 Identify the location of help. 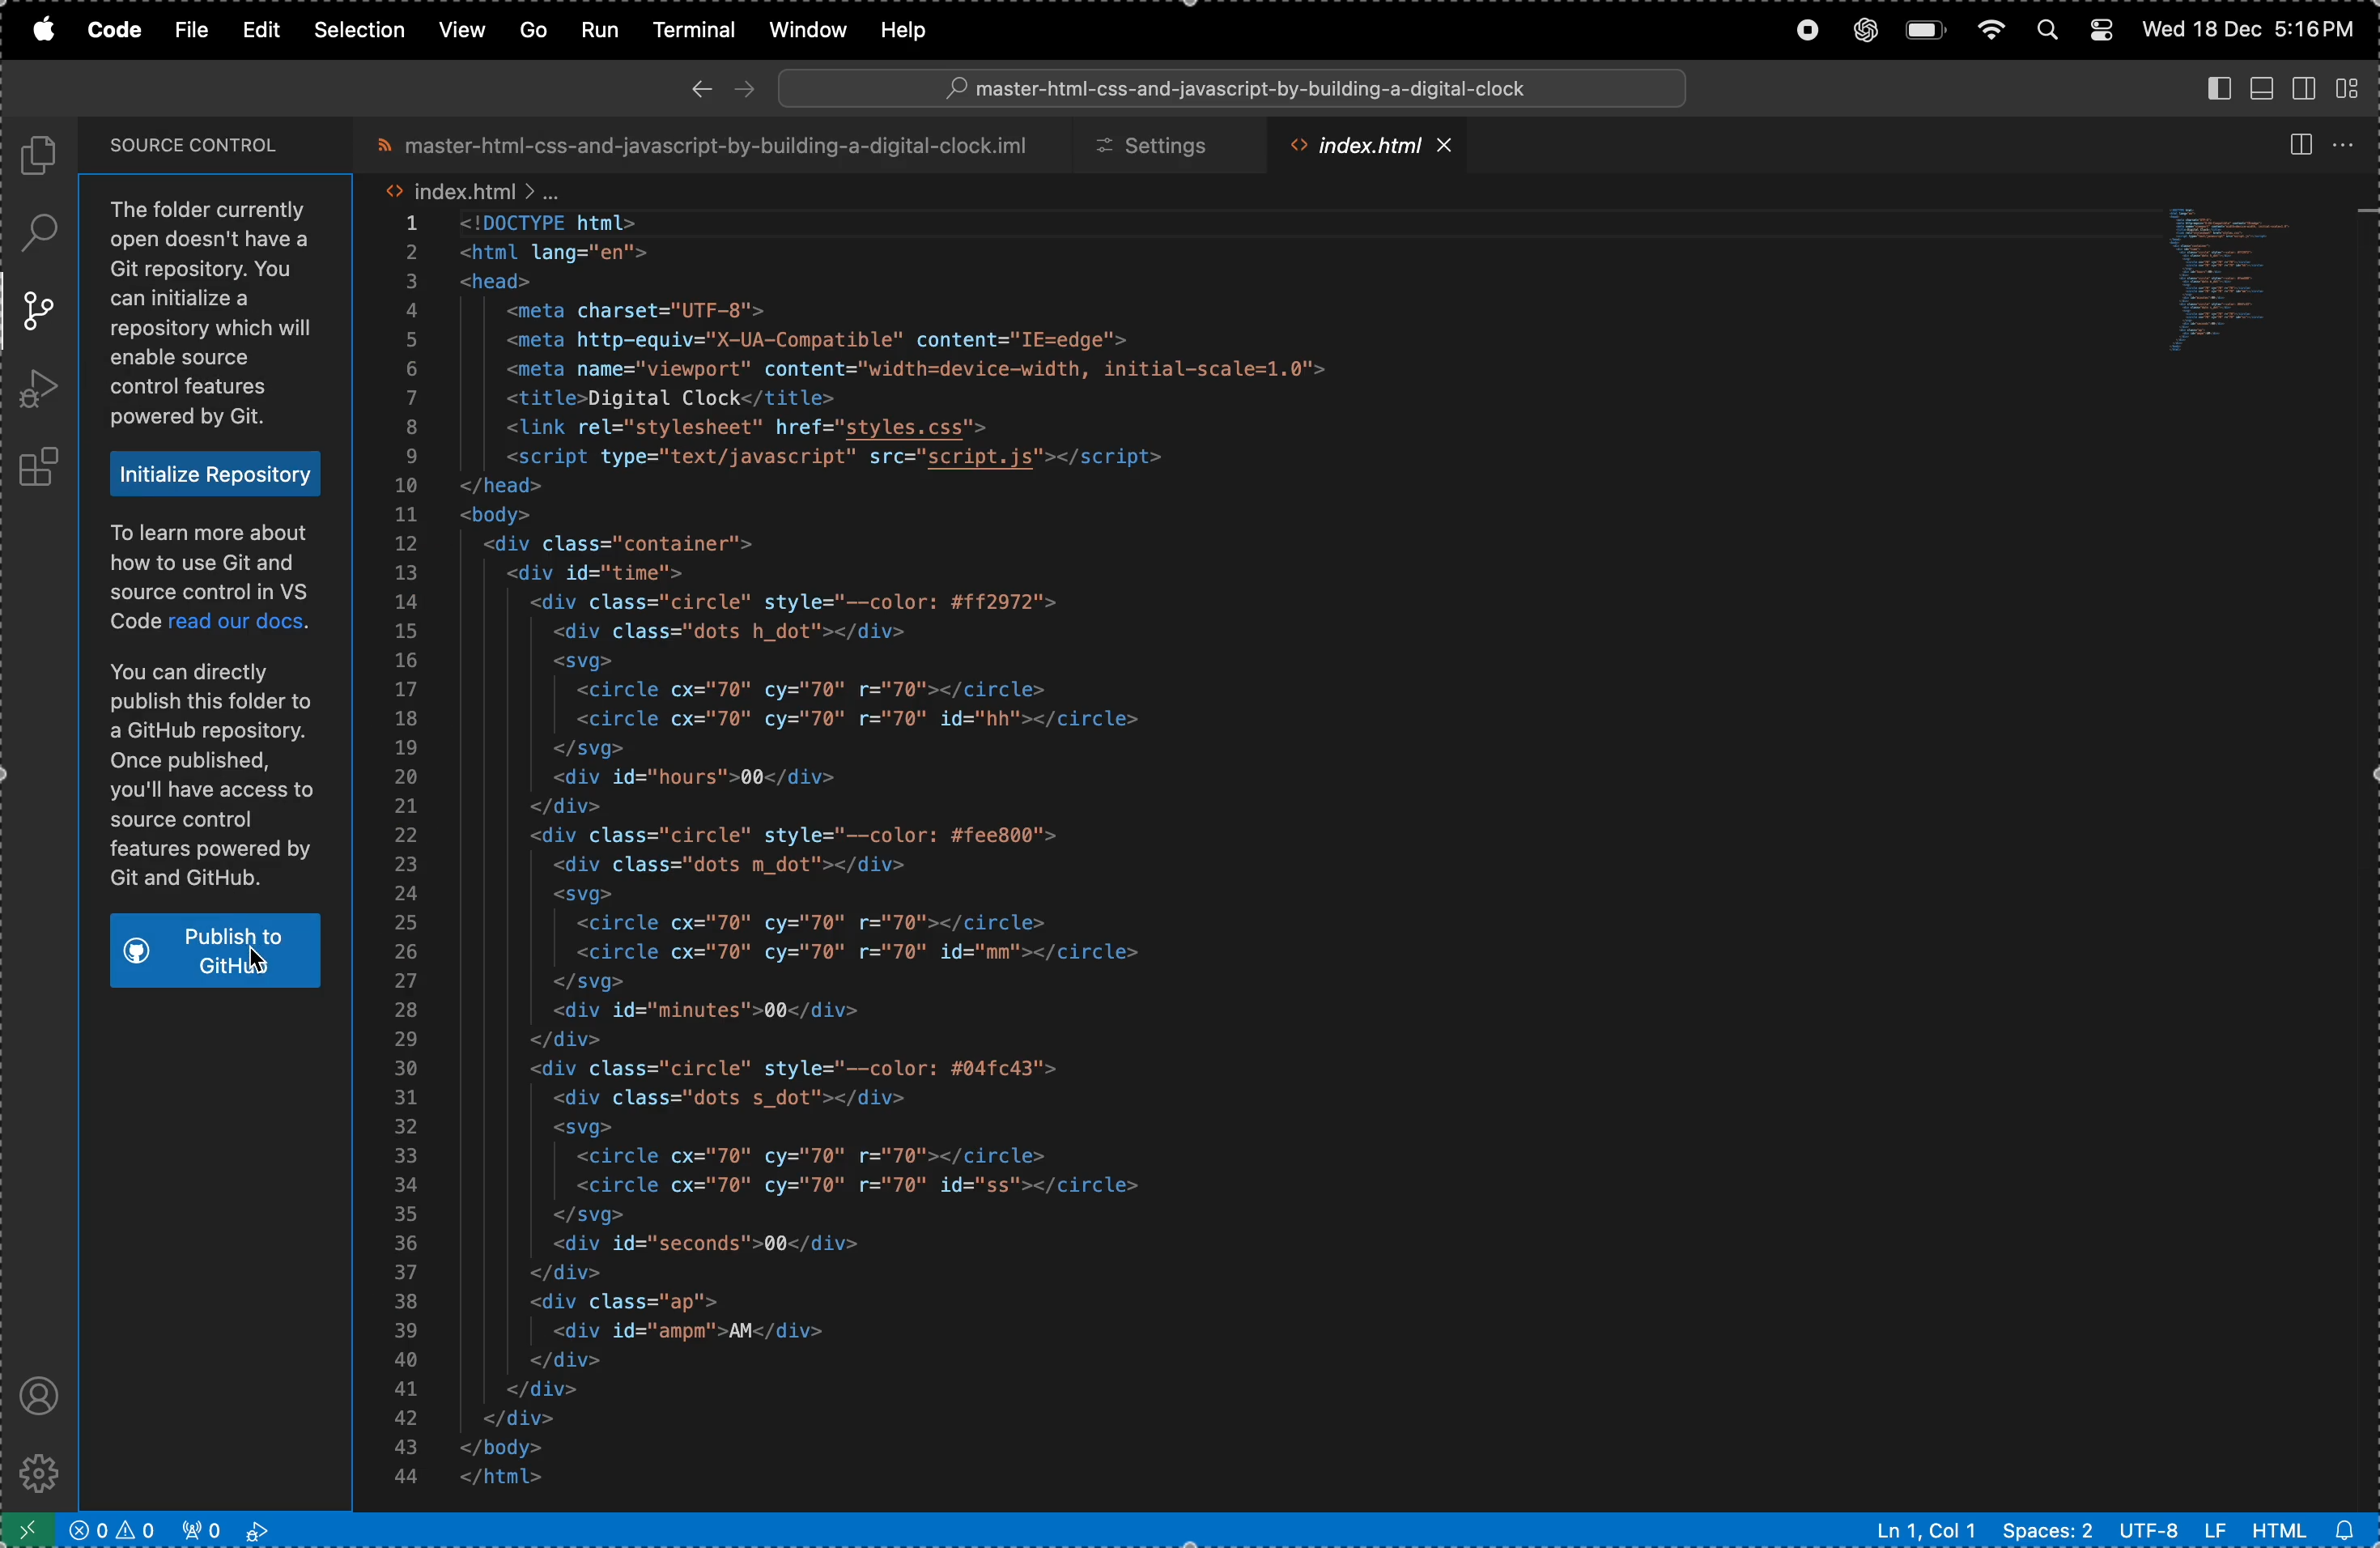
(917, 28).